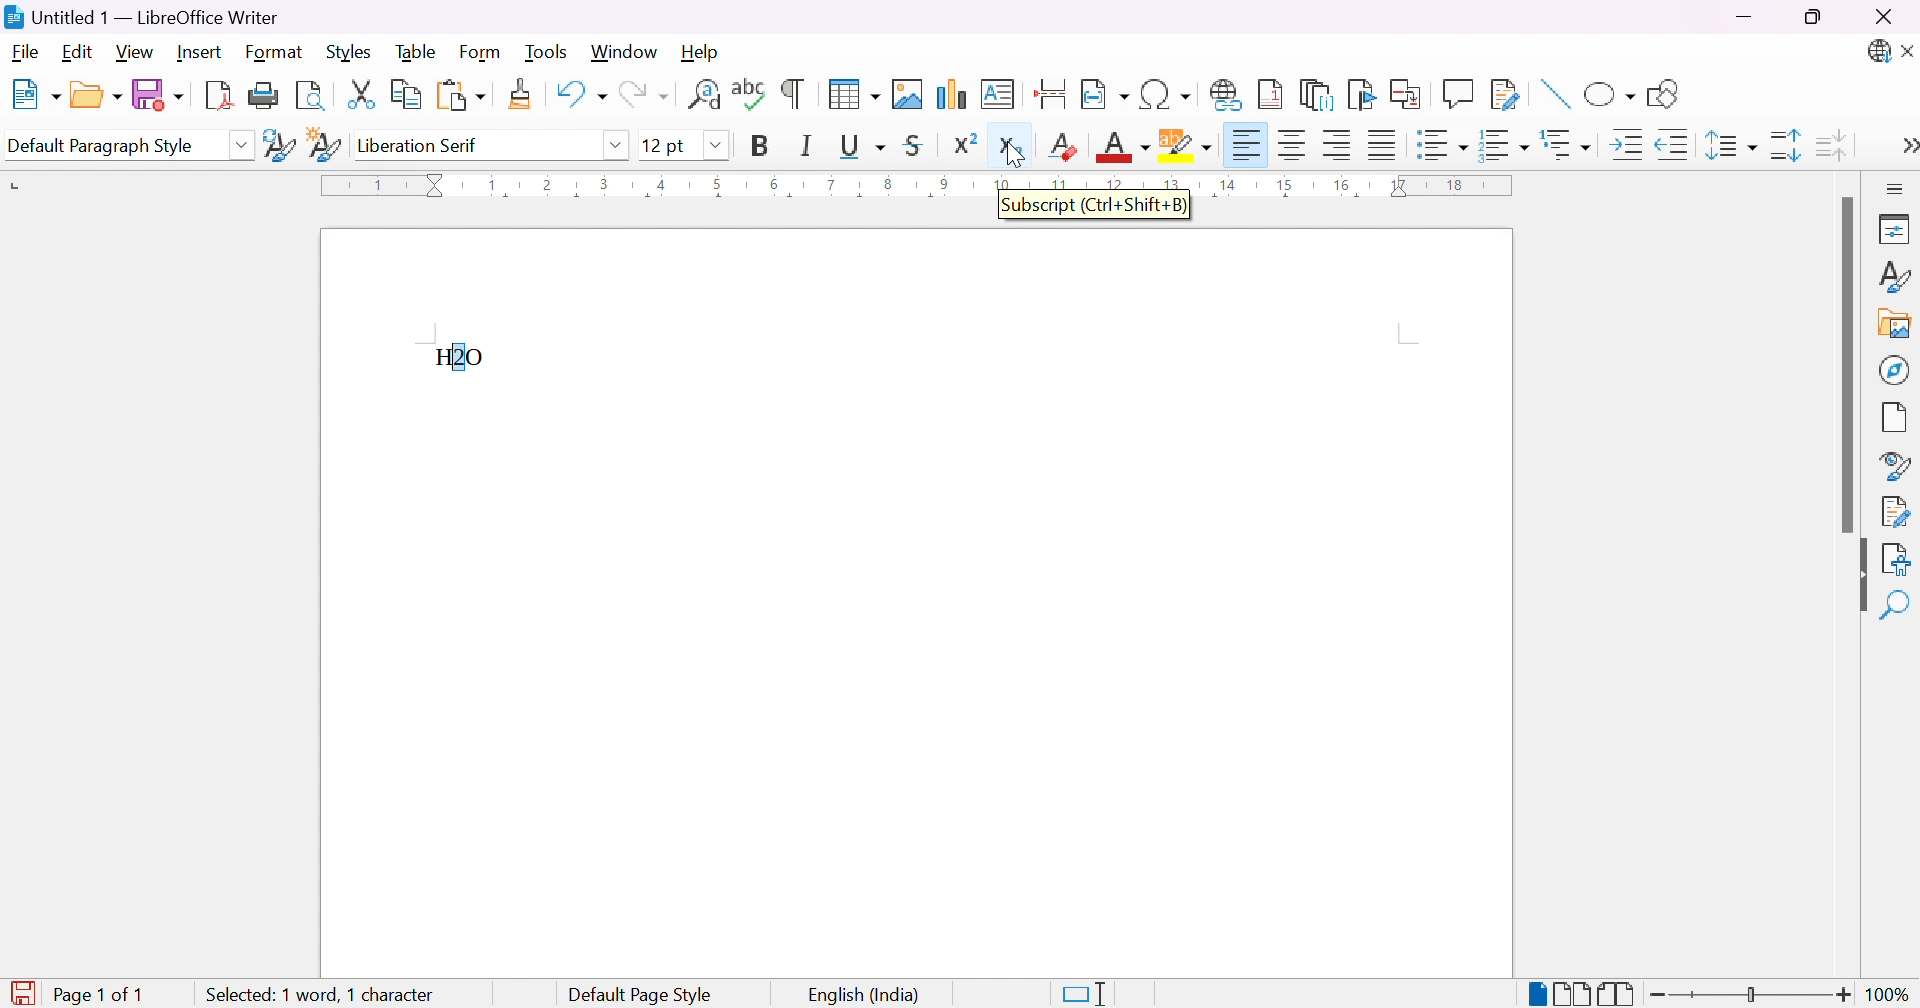 The image size is (1920, 1008). What do you see at coordinates (1908, 53) in the screenshot?
I see `Close` at bounding box center [1908, 53].